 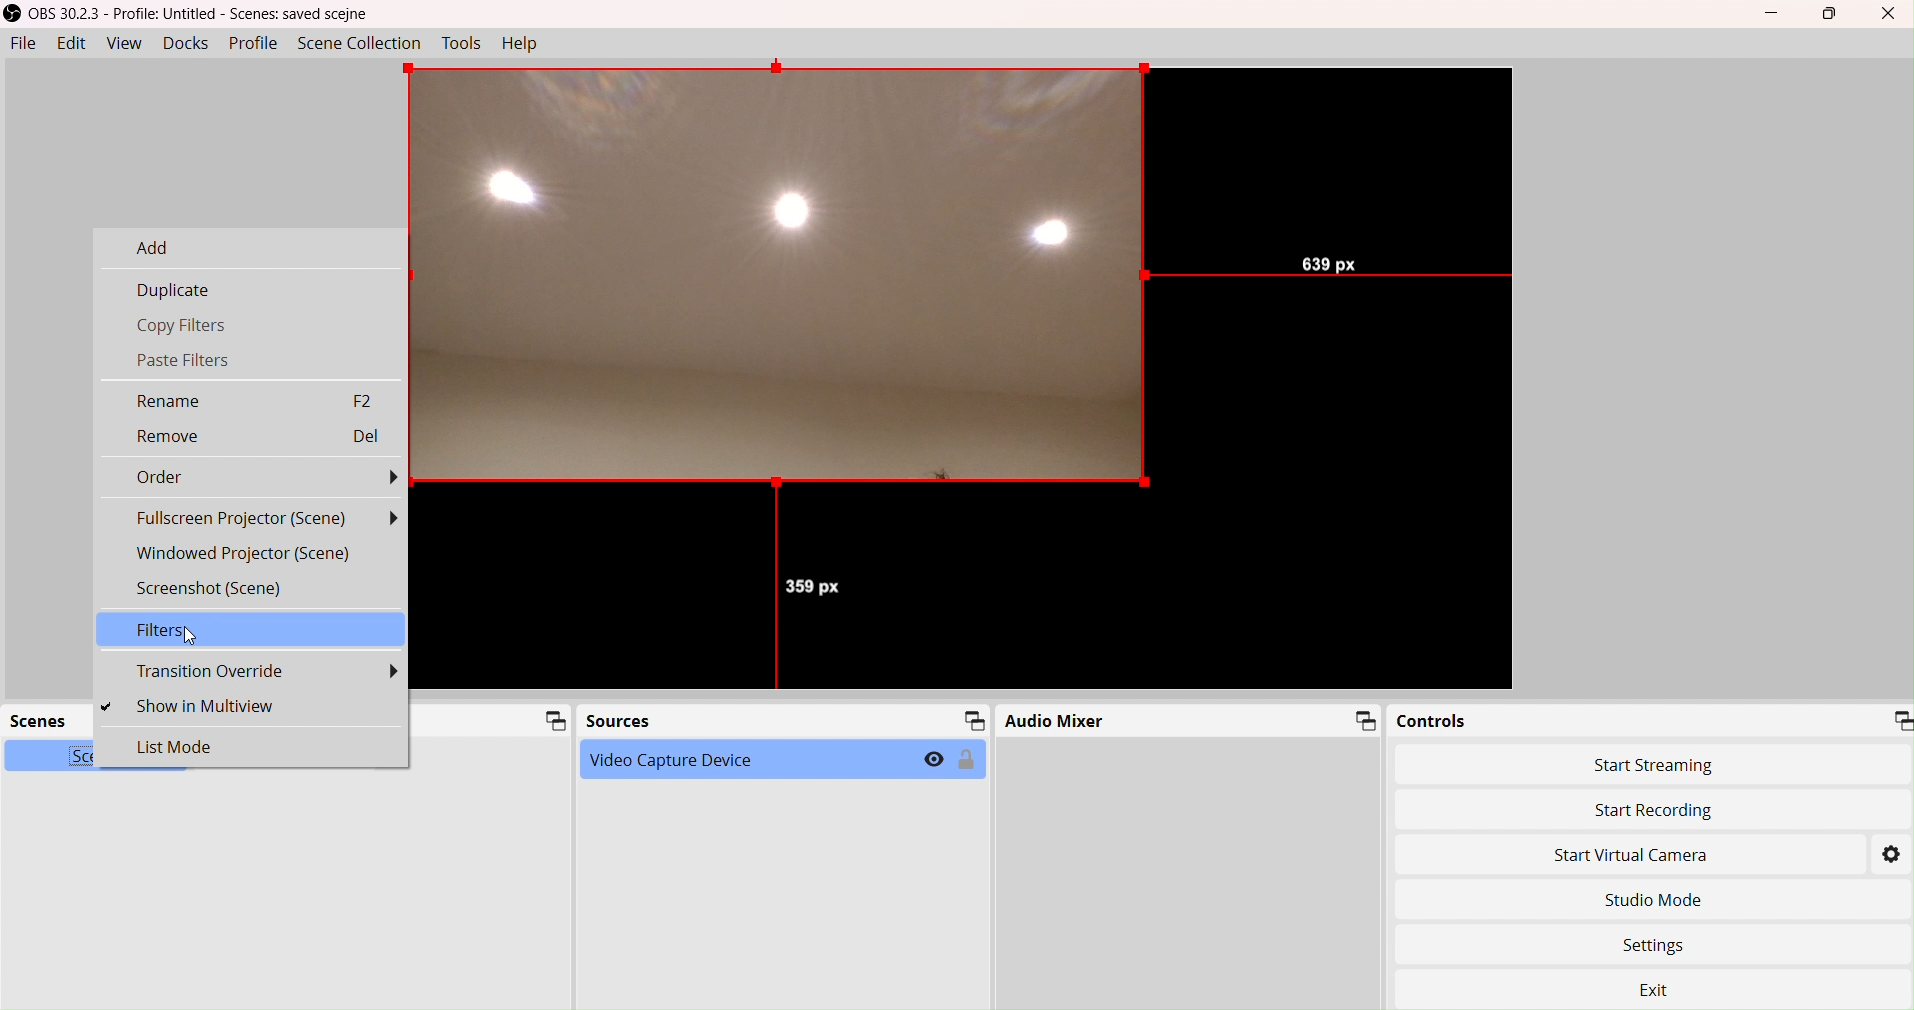 I want to click on Start Virtual Camera, so click(x=1644, y=854).